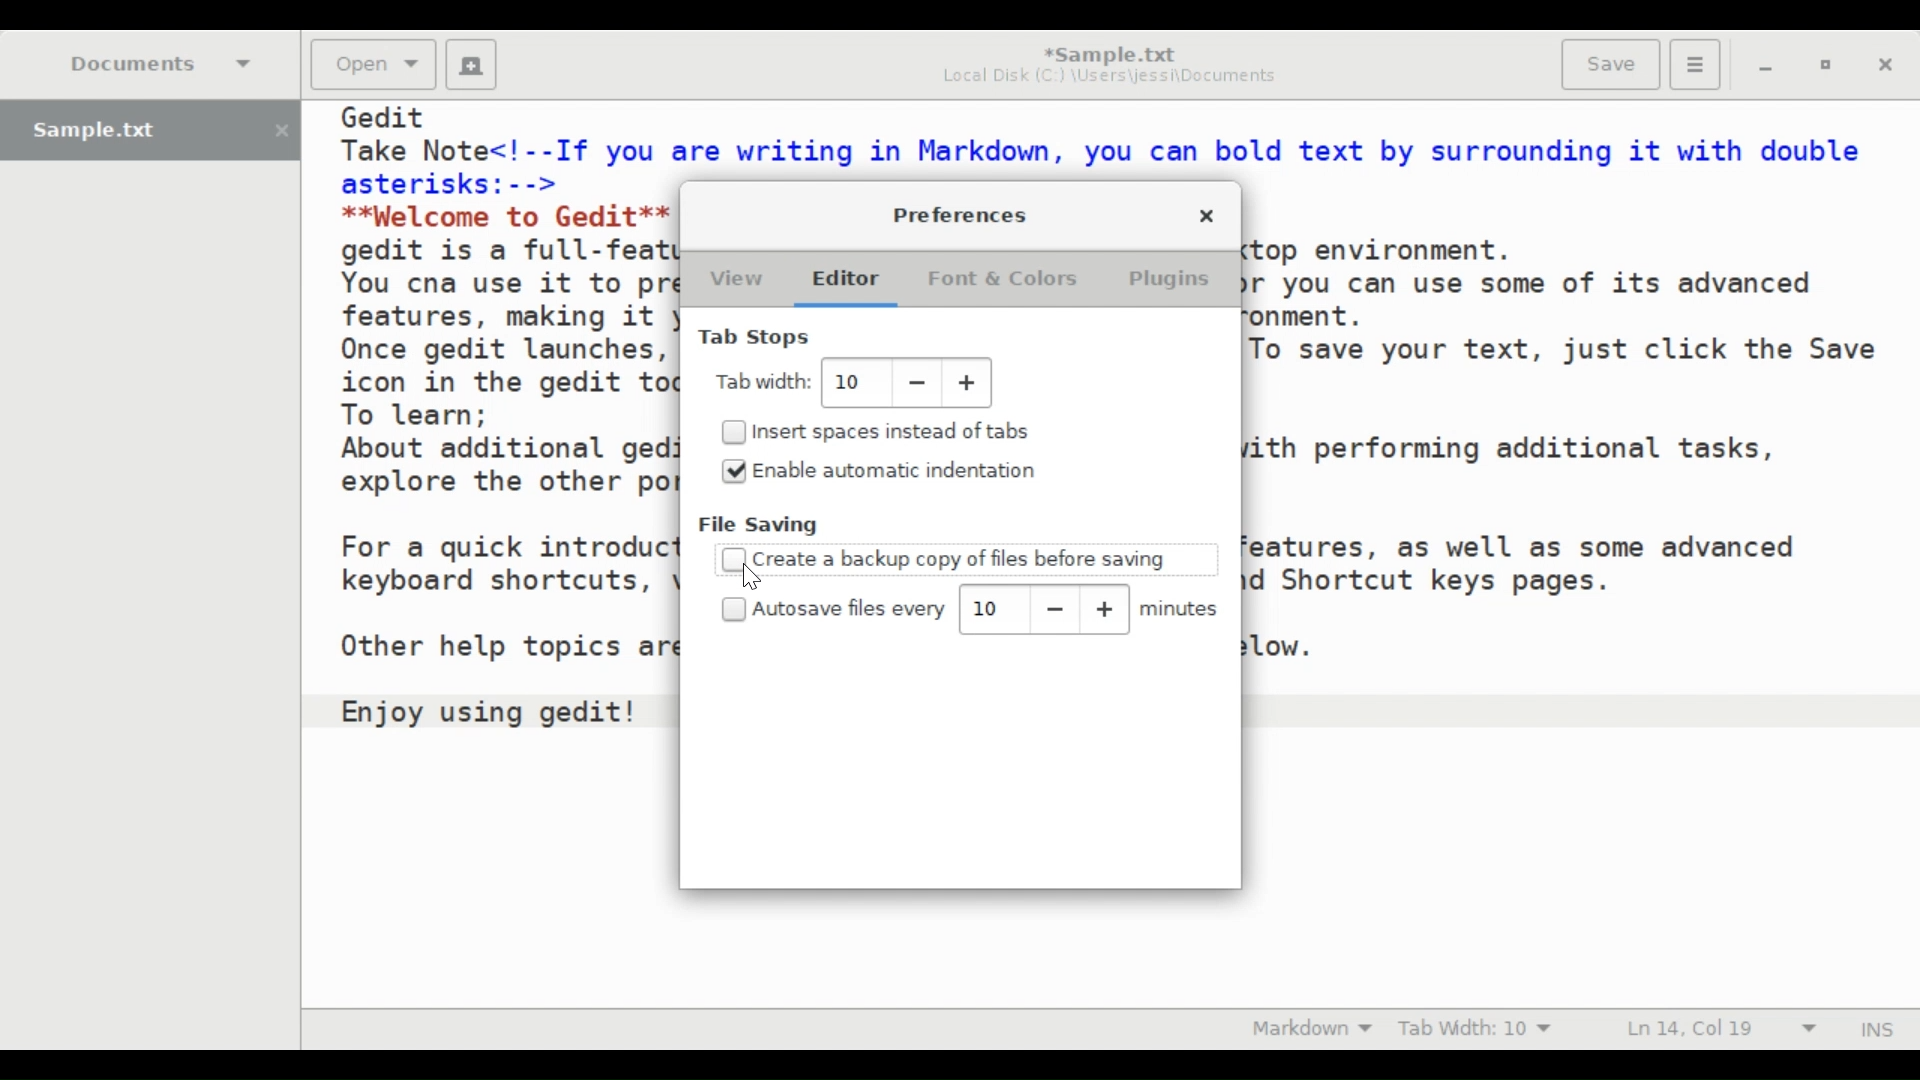 This screenshot has height=1080, width=1920. What do you see at coordinates (1694, 62) in the screenshot?
I see `Application menu` at bounding box center [1694, 62].